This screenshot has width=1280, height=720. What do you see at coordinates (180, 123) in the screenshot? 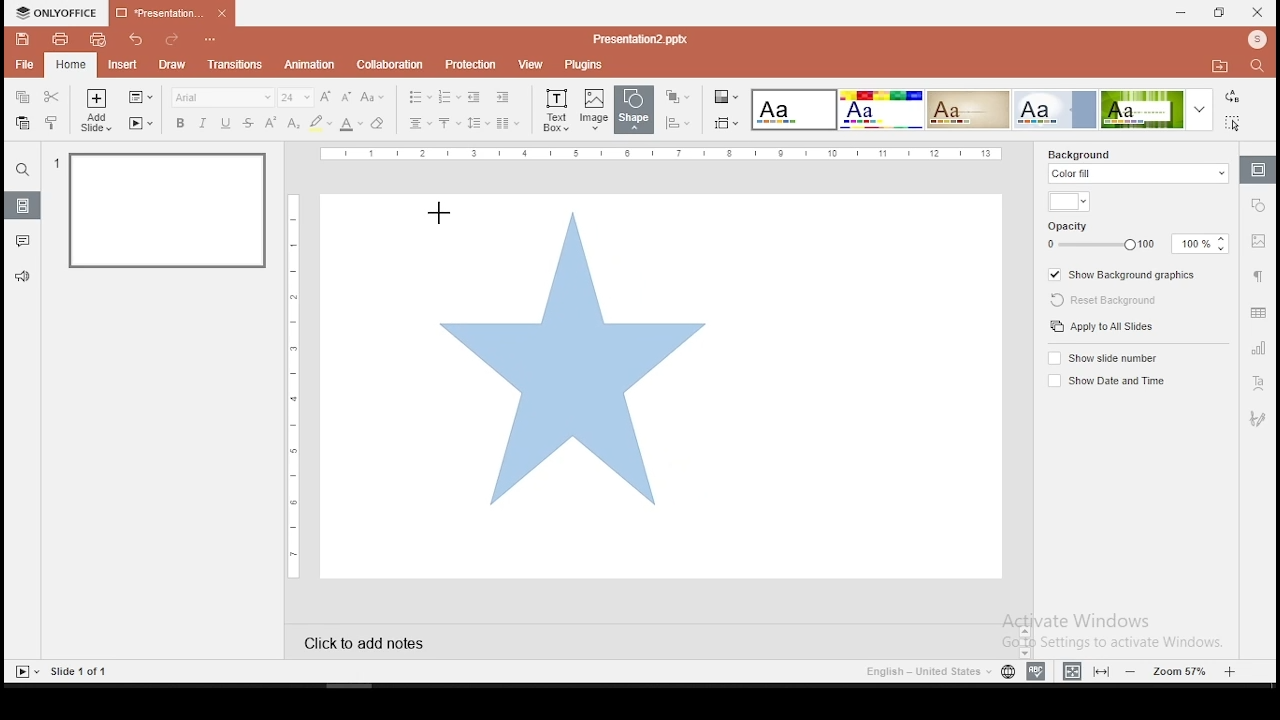
I see `bold` at bounding box center [180, 123].